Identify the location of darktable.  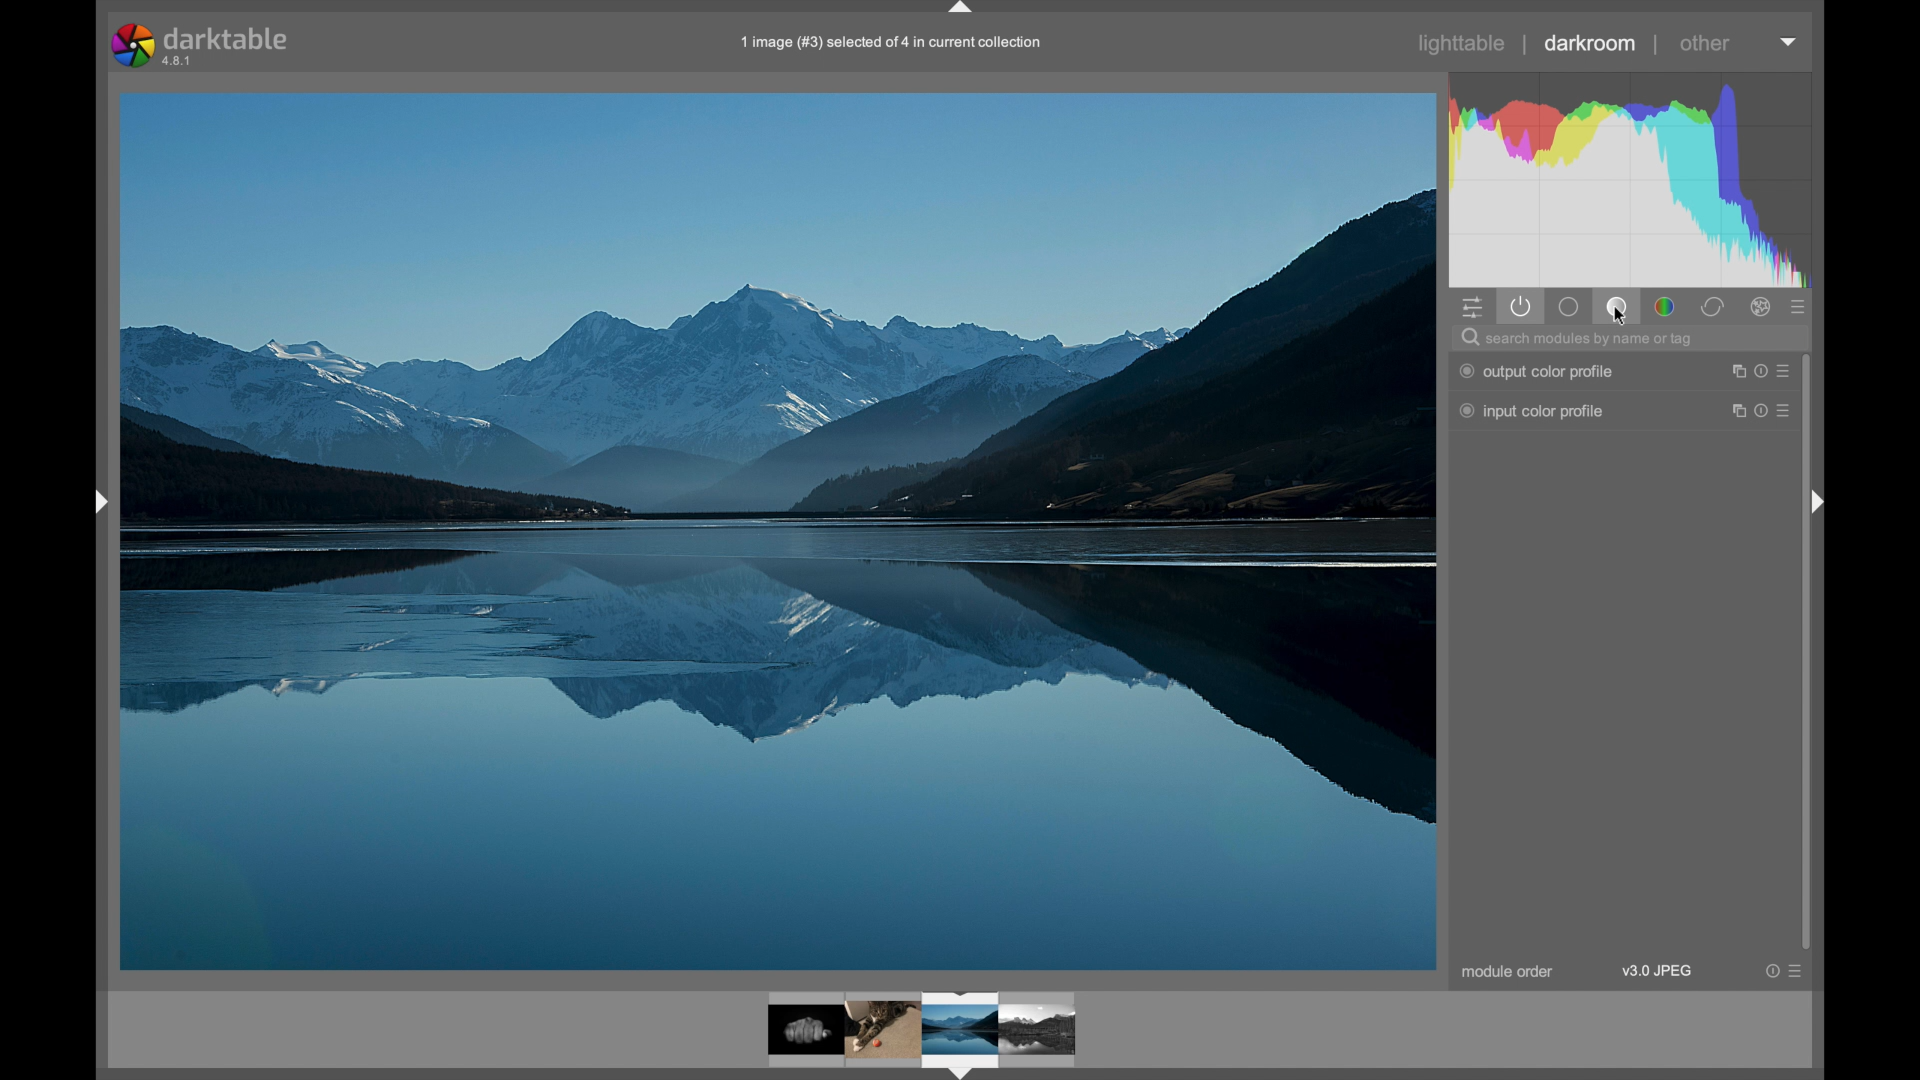
(203, 45).